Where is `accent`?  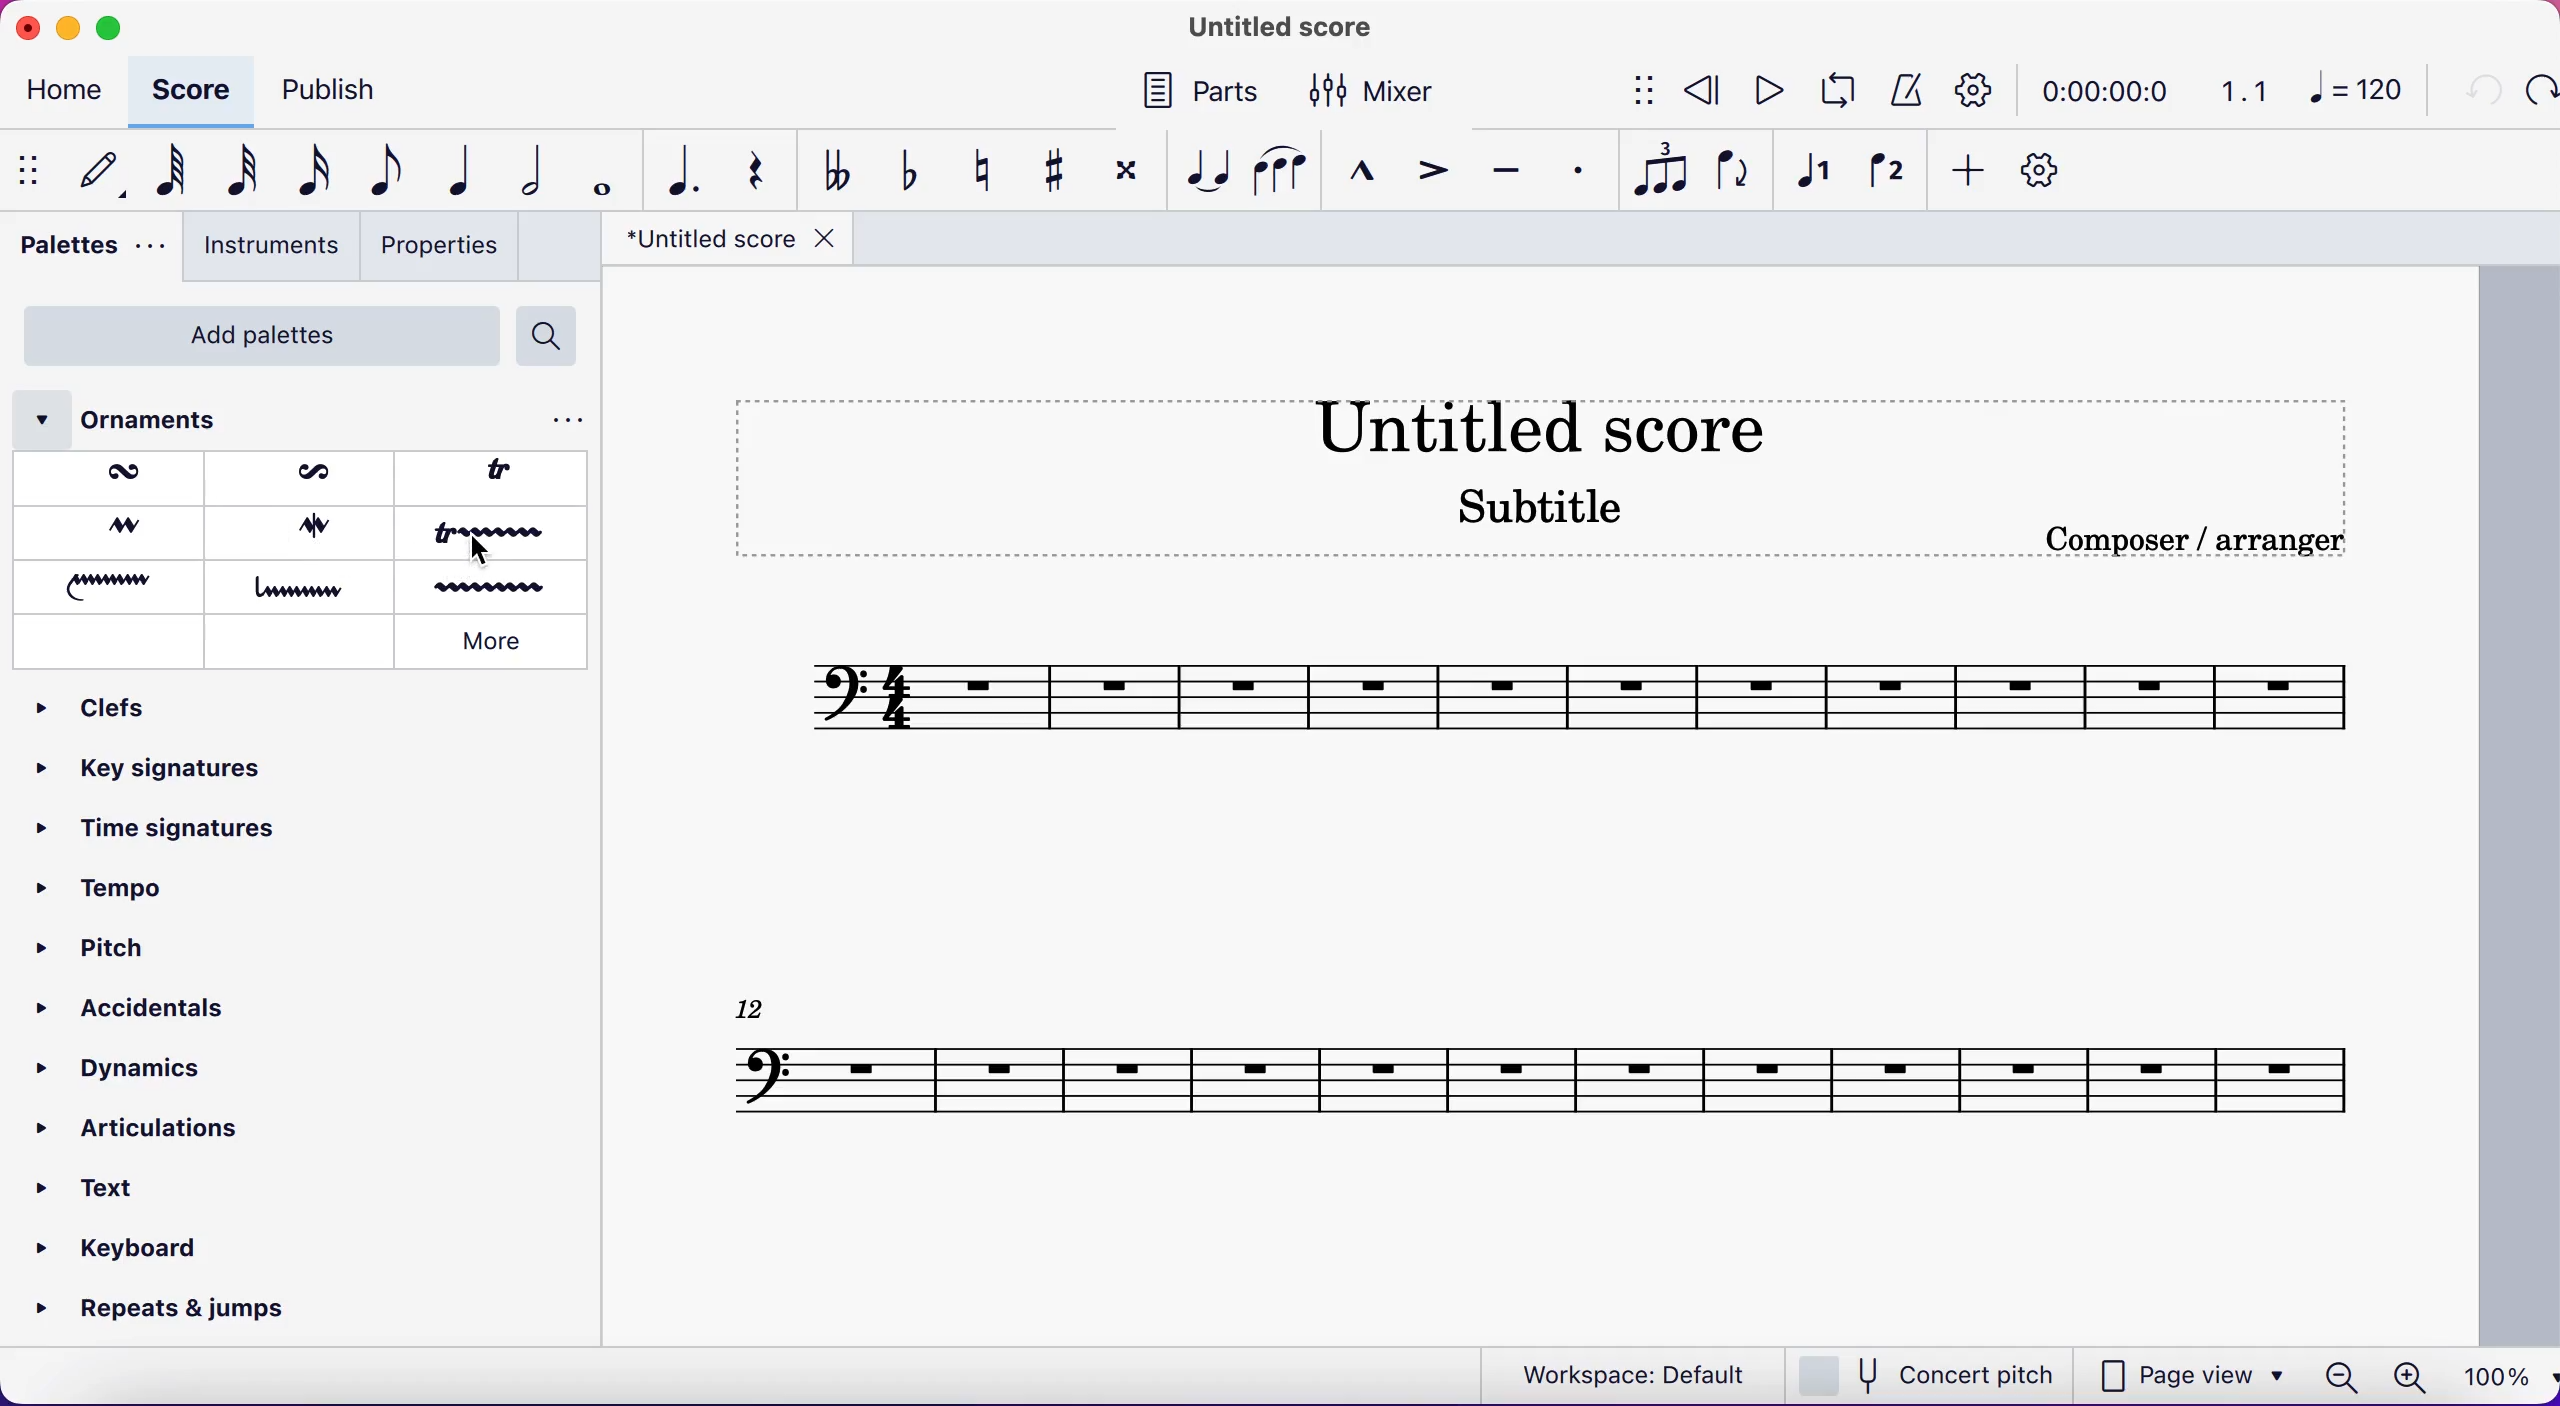 accent is located at coordinates (1432, 170).